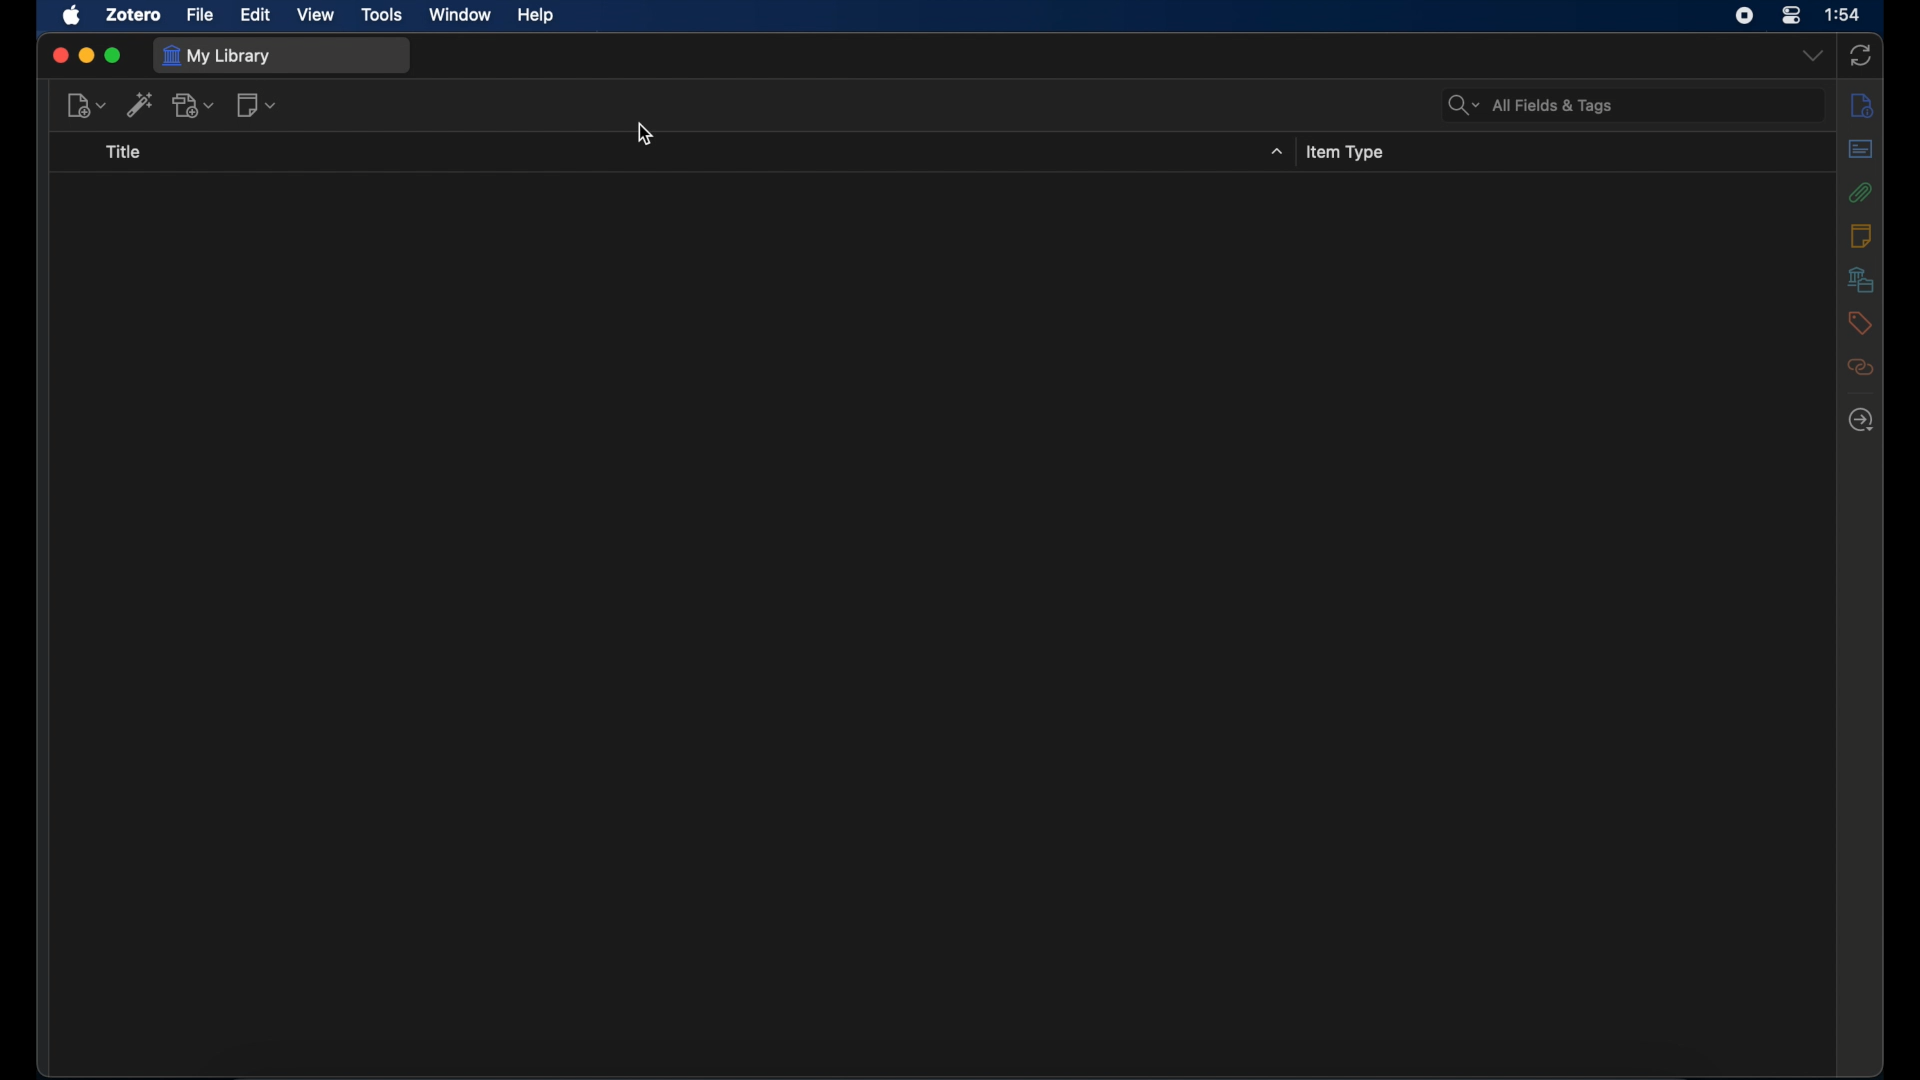 The height and width of the screenshot is (1080, 1920). Describe the element at coordinates (114, 56) in the screenshot. I see `maximize` at that location.